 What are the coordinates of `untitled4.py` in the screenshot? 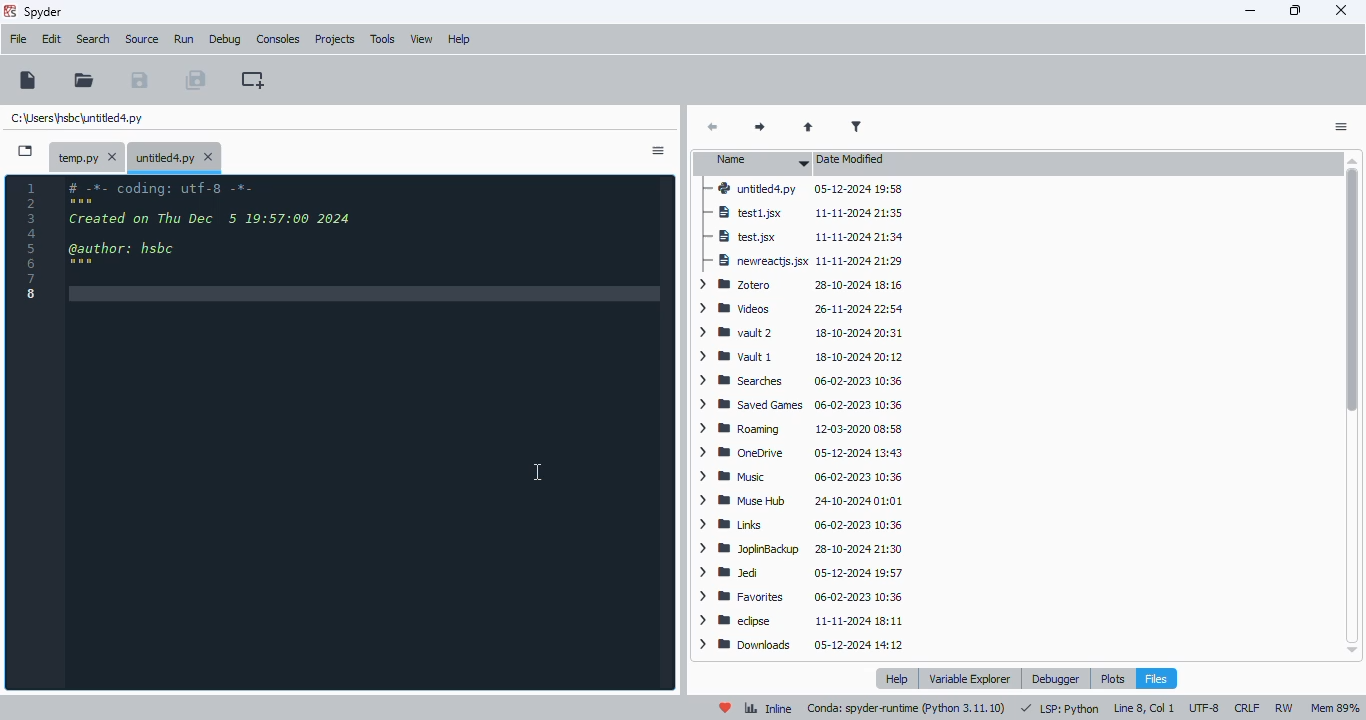 It's located at (77, 117).